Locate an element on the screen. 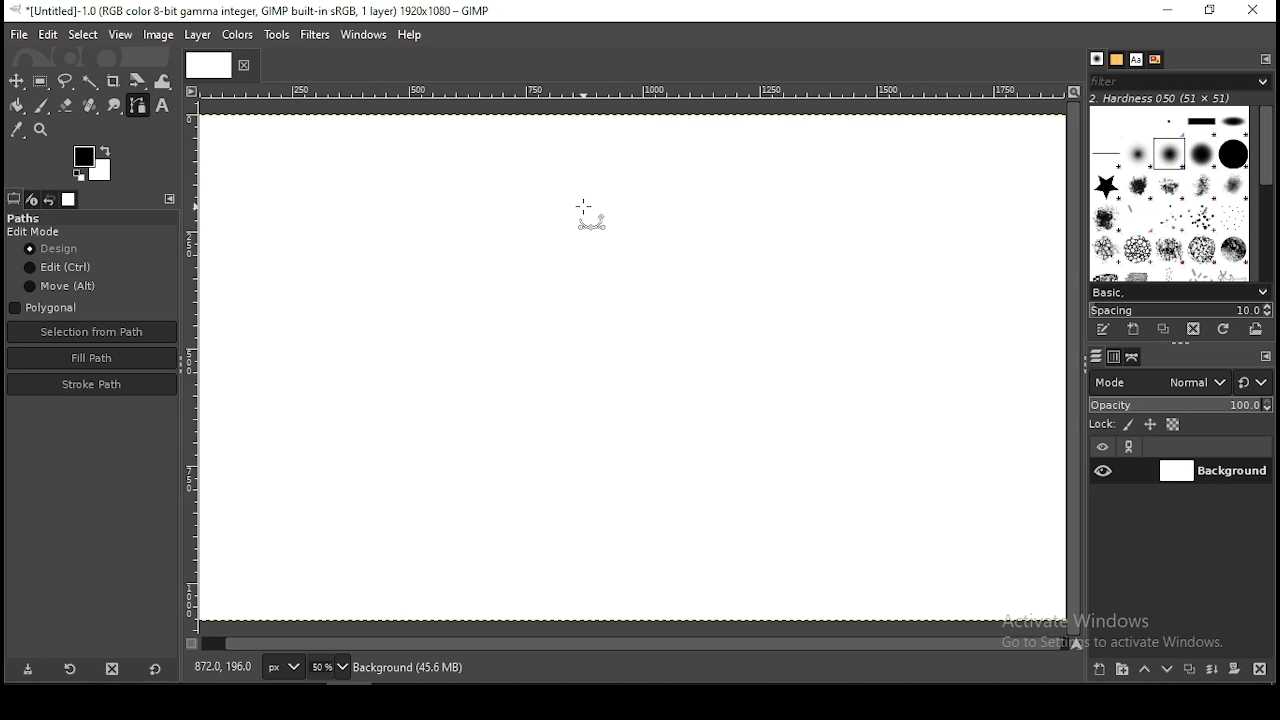 This screenshot has height=720, width=1280.  text tool is located at coordinates (165, 108).